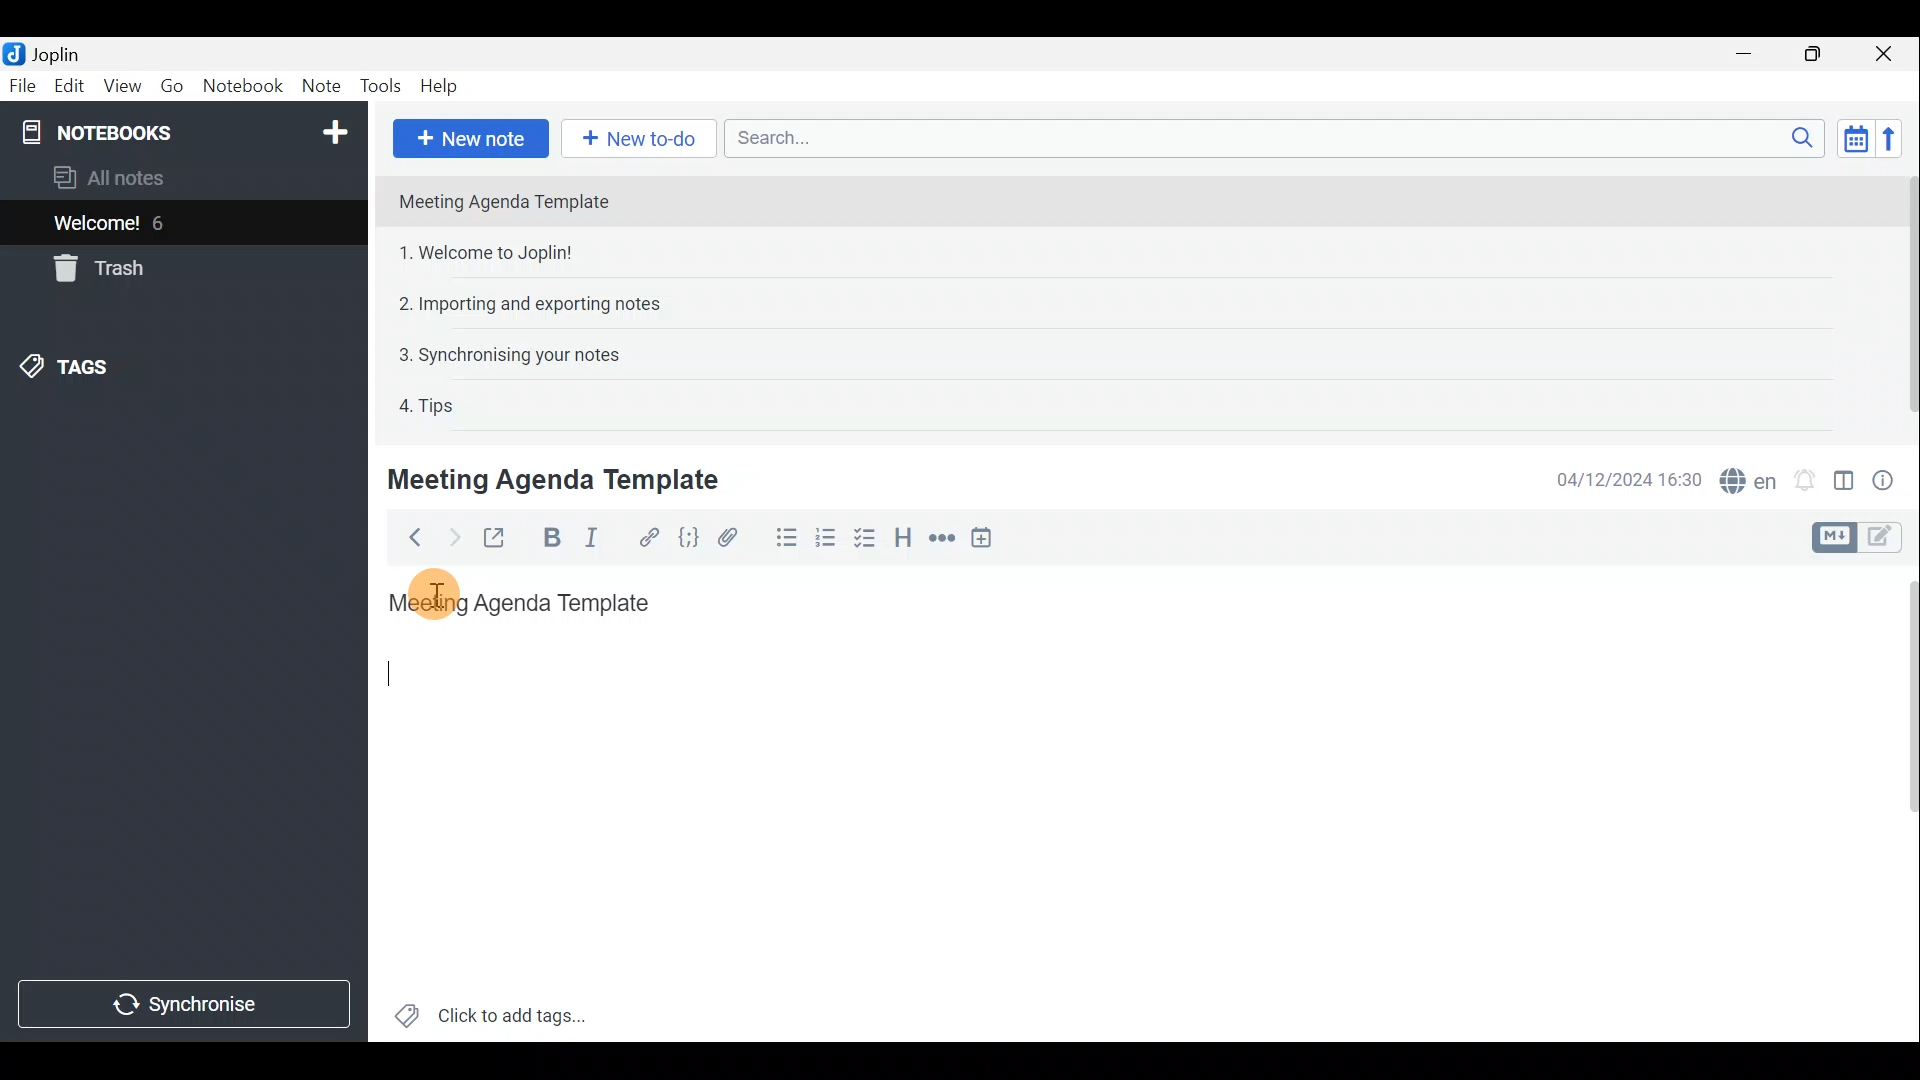 The width and height of the screenshot is (1920, 1080). Describe the element at coordinates (500, 539) in the screenshot. I see `Toggle external editing` at that location.